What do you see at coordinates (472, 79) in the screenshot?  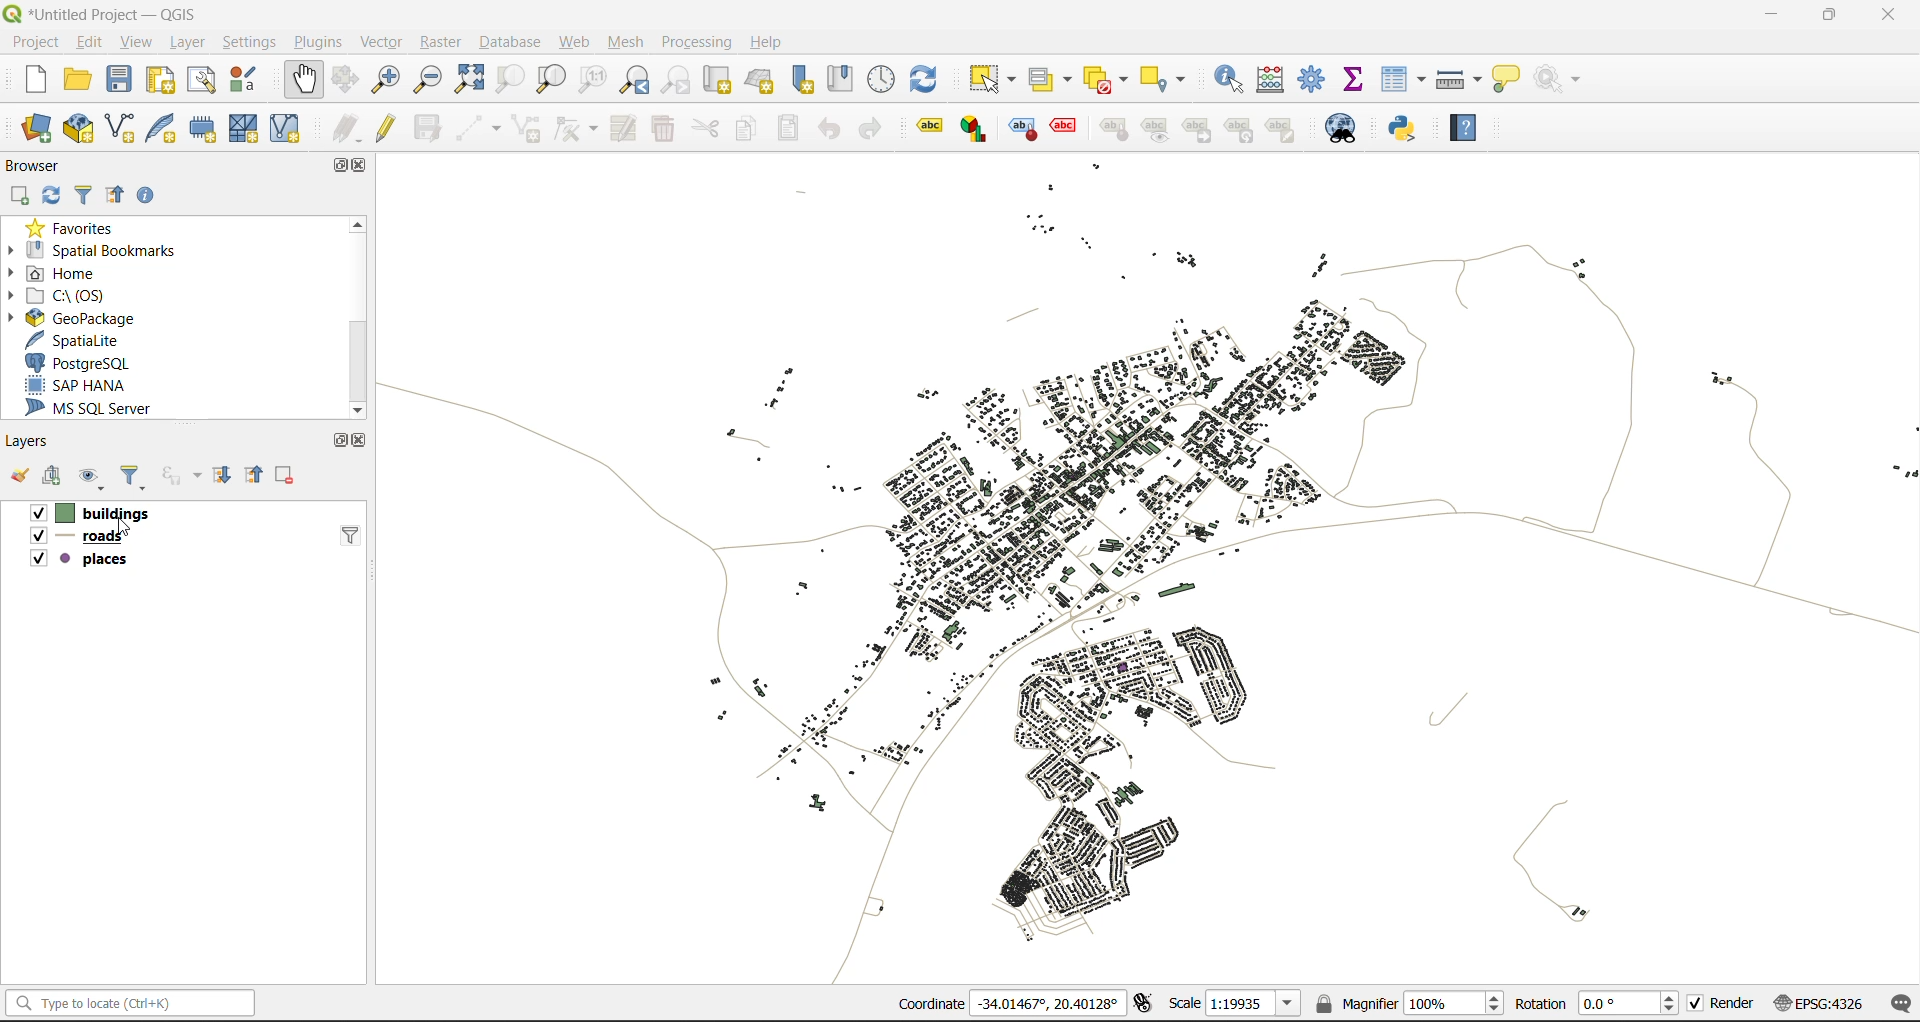 I see `zoom full` at bounding box center [472, 79].